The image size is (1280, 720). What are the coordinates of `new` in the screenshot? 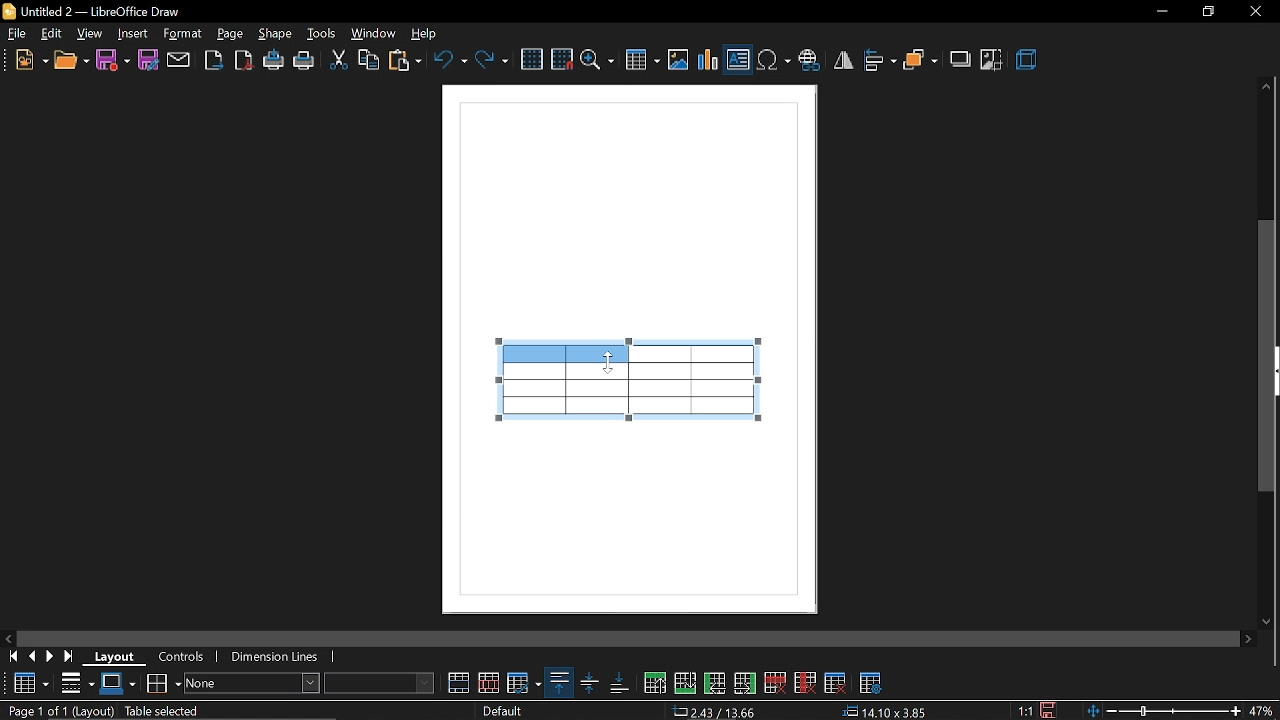 It's located at (25, 59).